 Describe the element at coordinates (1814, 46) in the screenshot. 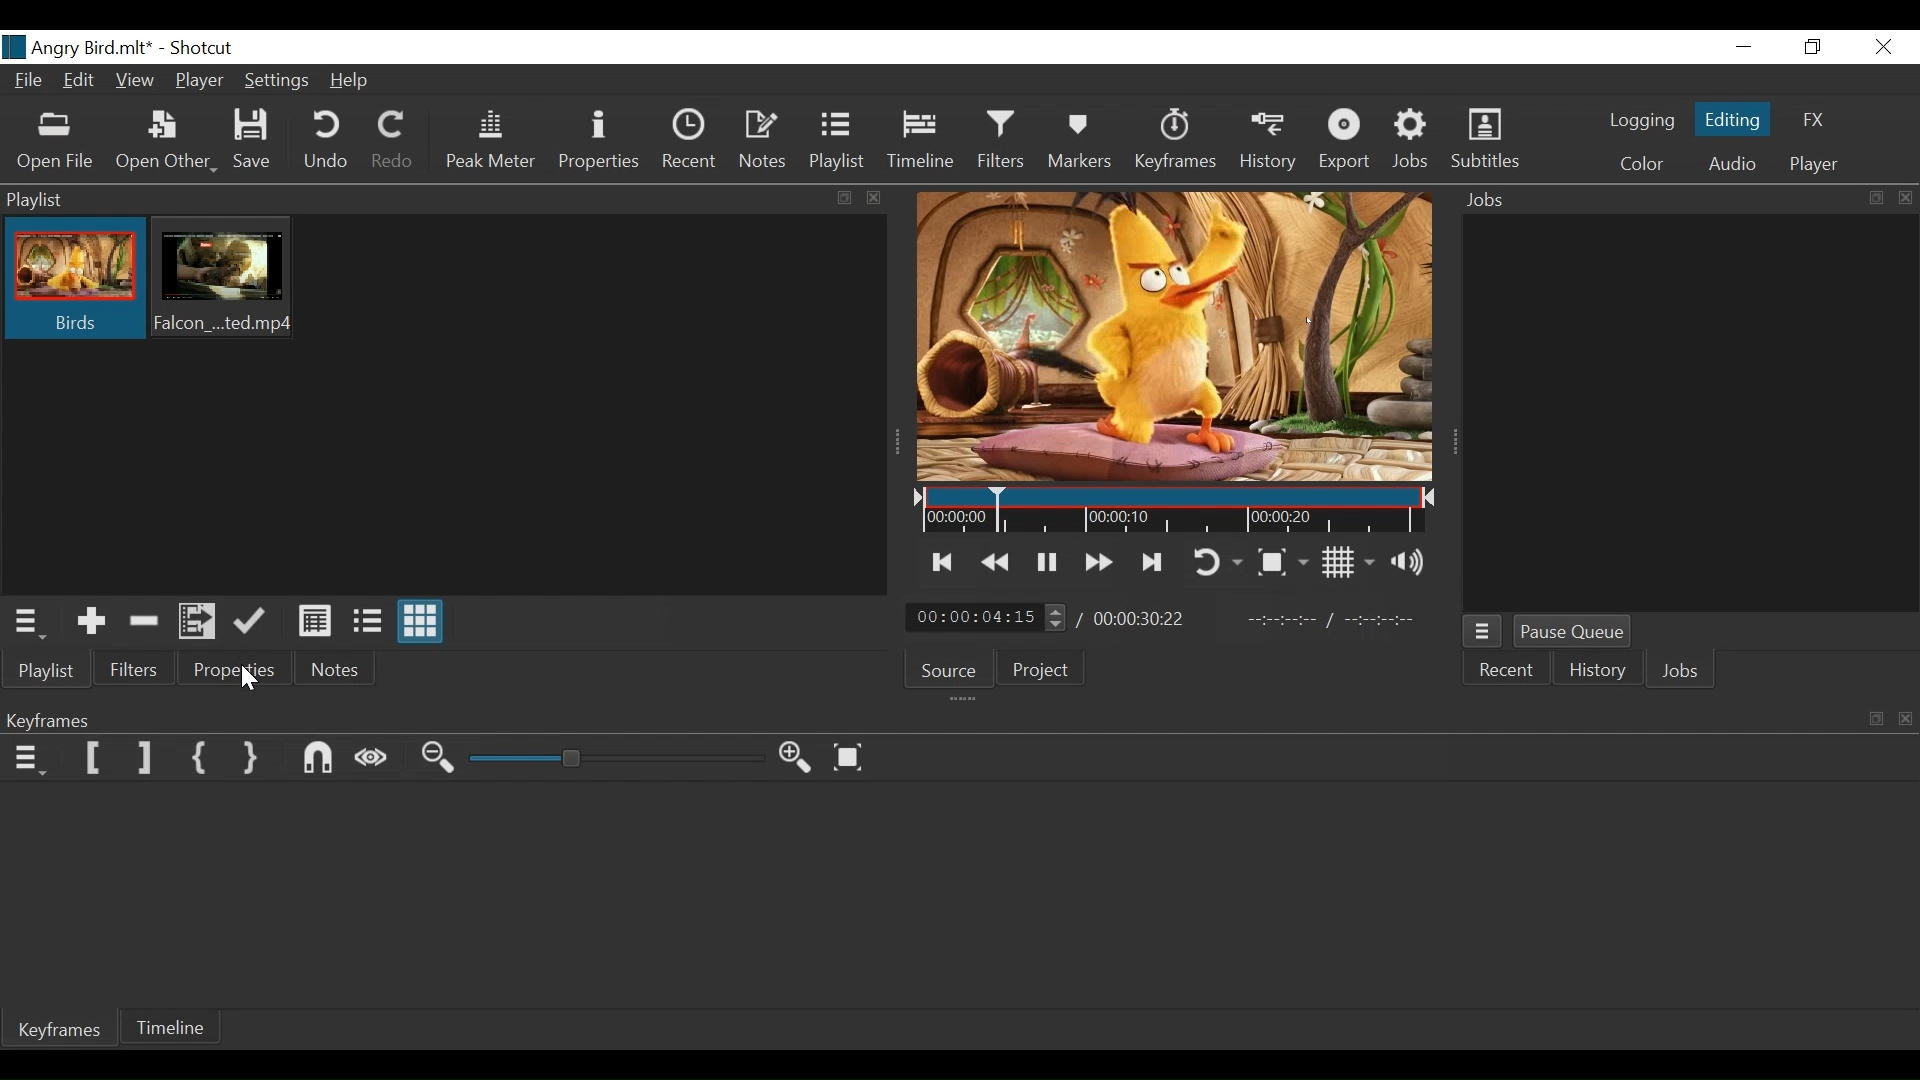

I see `Restore` at that location.